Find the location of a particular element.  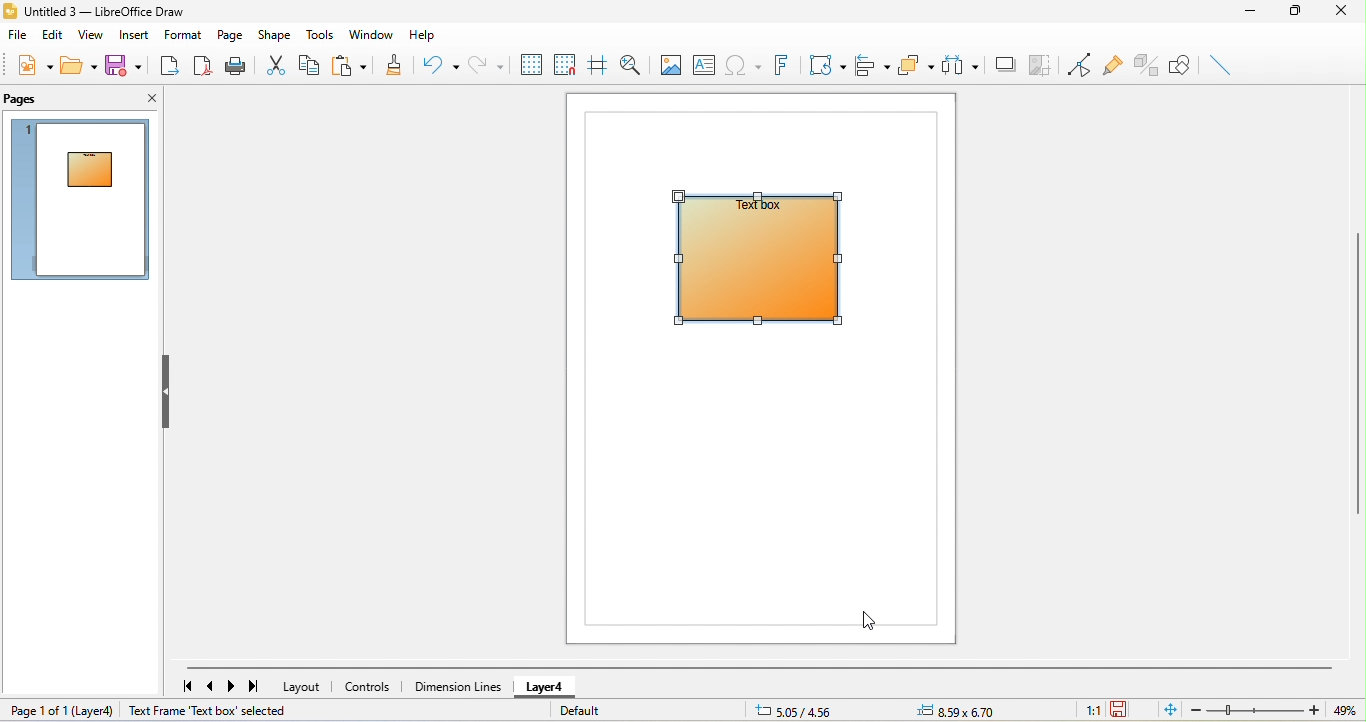

text frame text box selected is located at coordinates (210, 710).